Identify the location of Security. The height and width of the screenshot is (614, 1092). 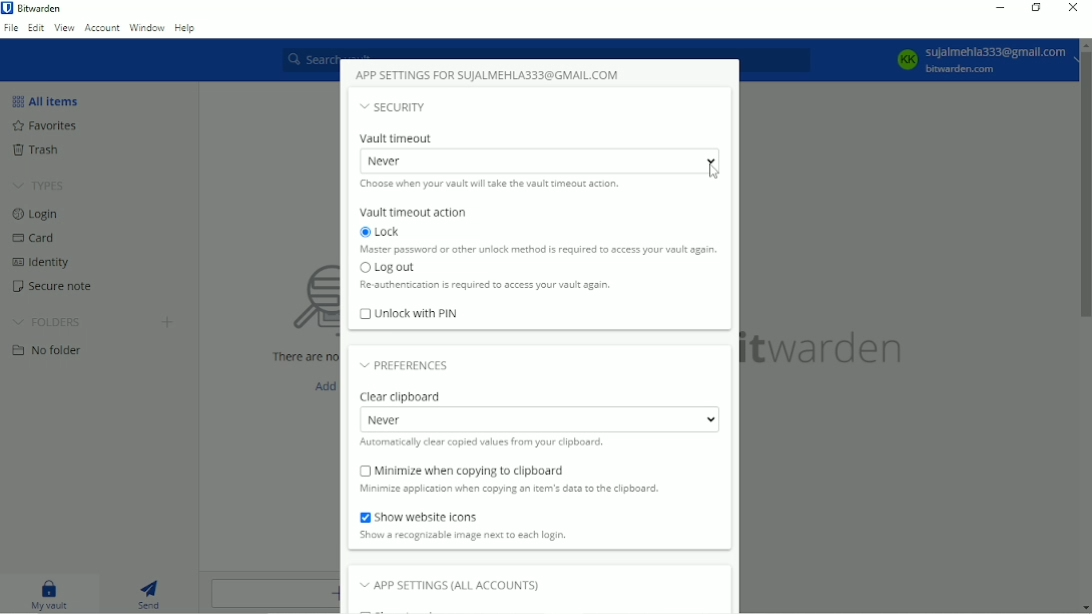
(397, 107).